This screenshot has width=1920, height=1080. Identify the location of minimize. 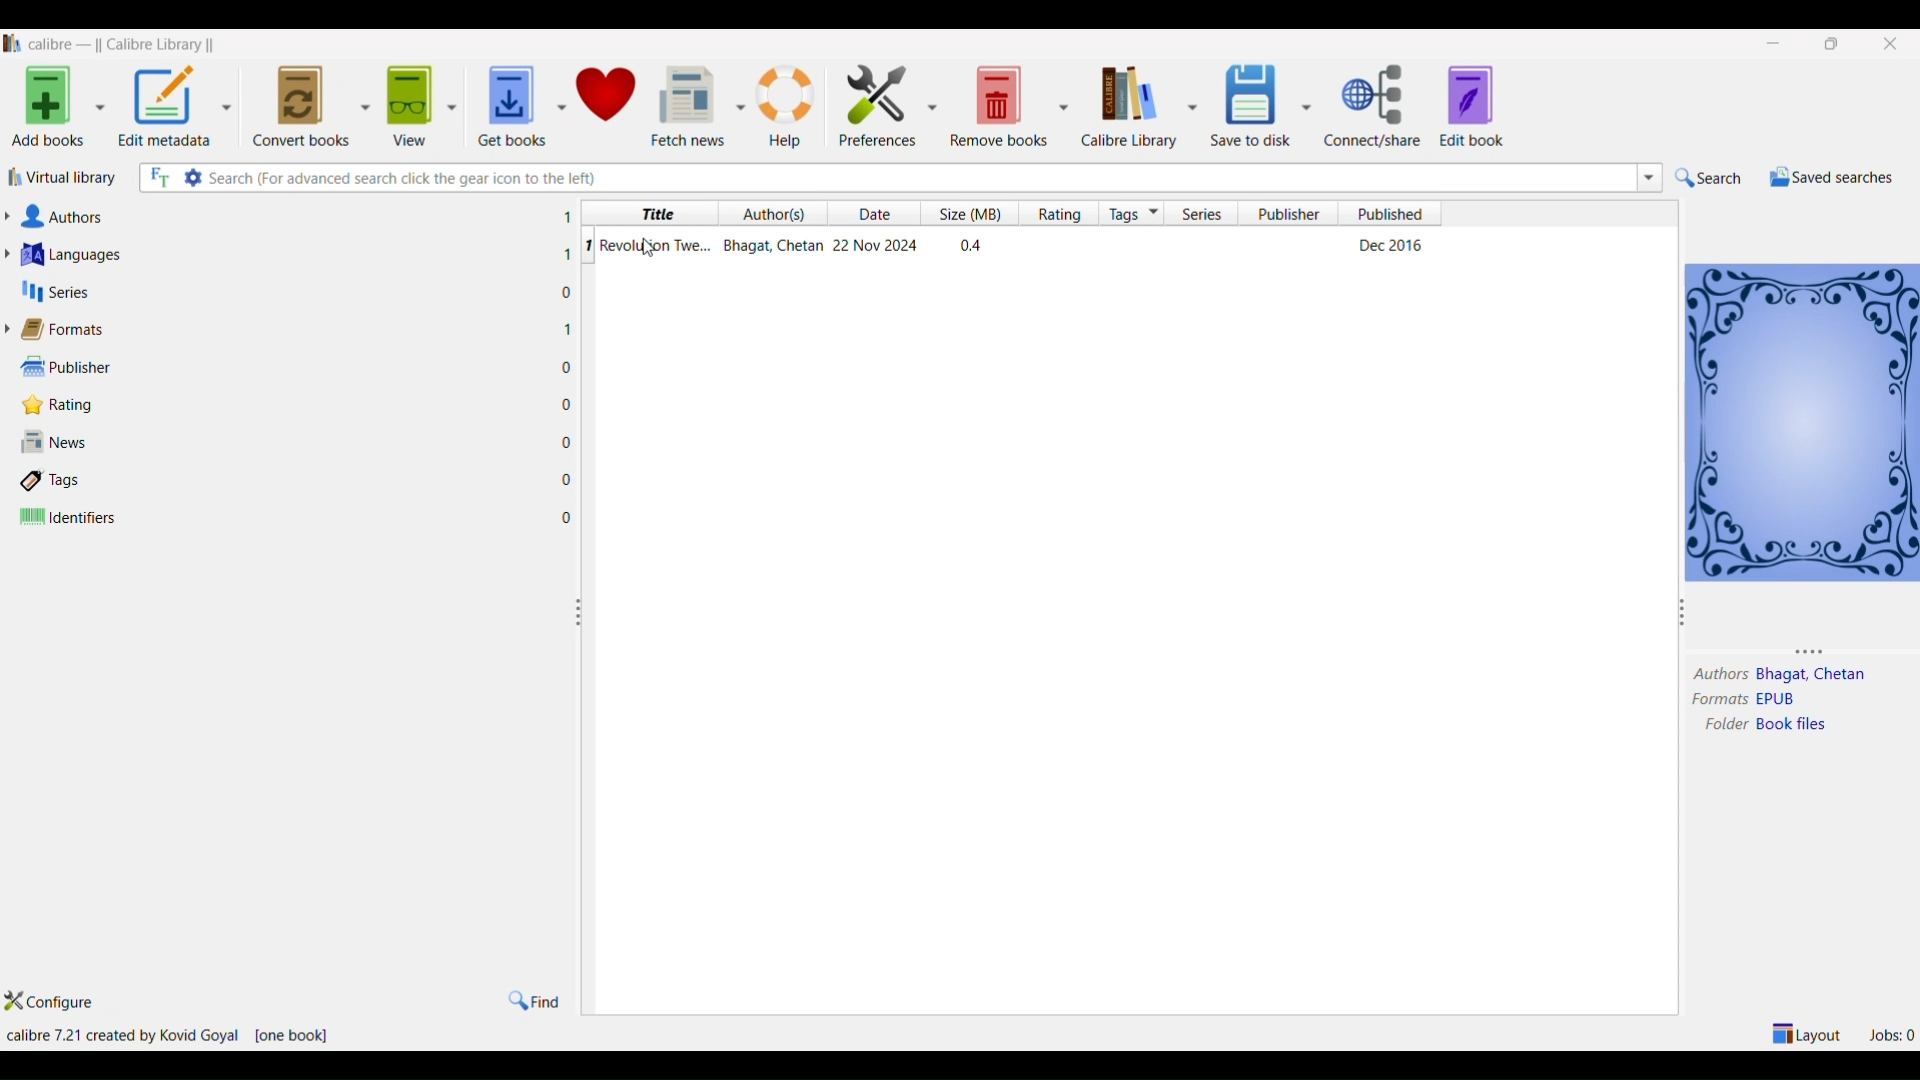
(1777, 44).